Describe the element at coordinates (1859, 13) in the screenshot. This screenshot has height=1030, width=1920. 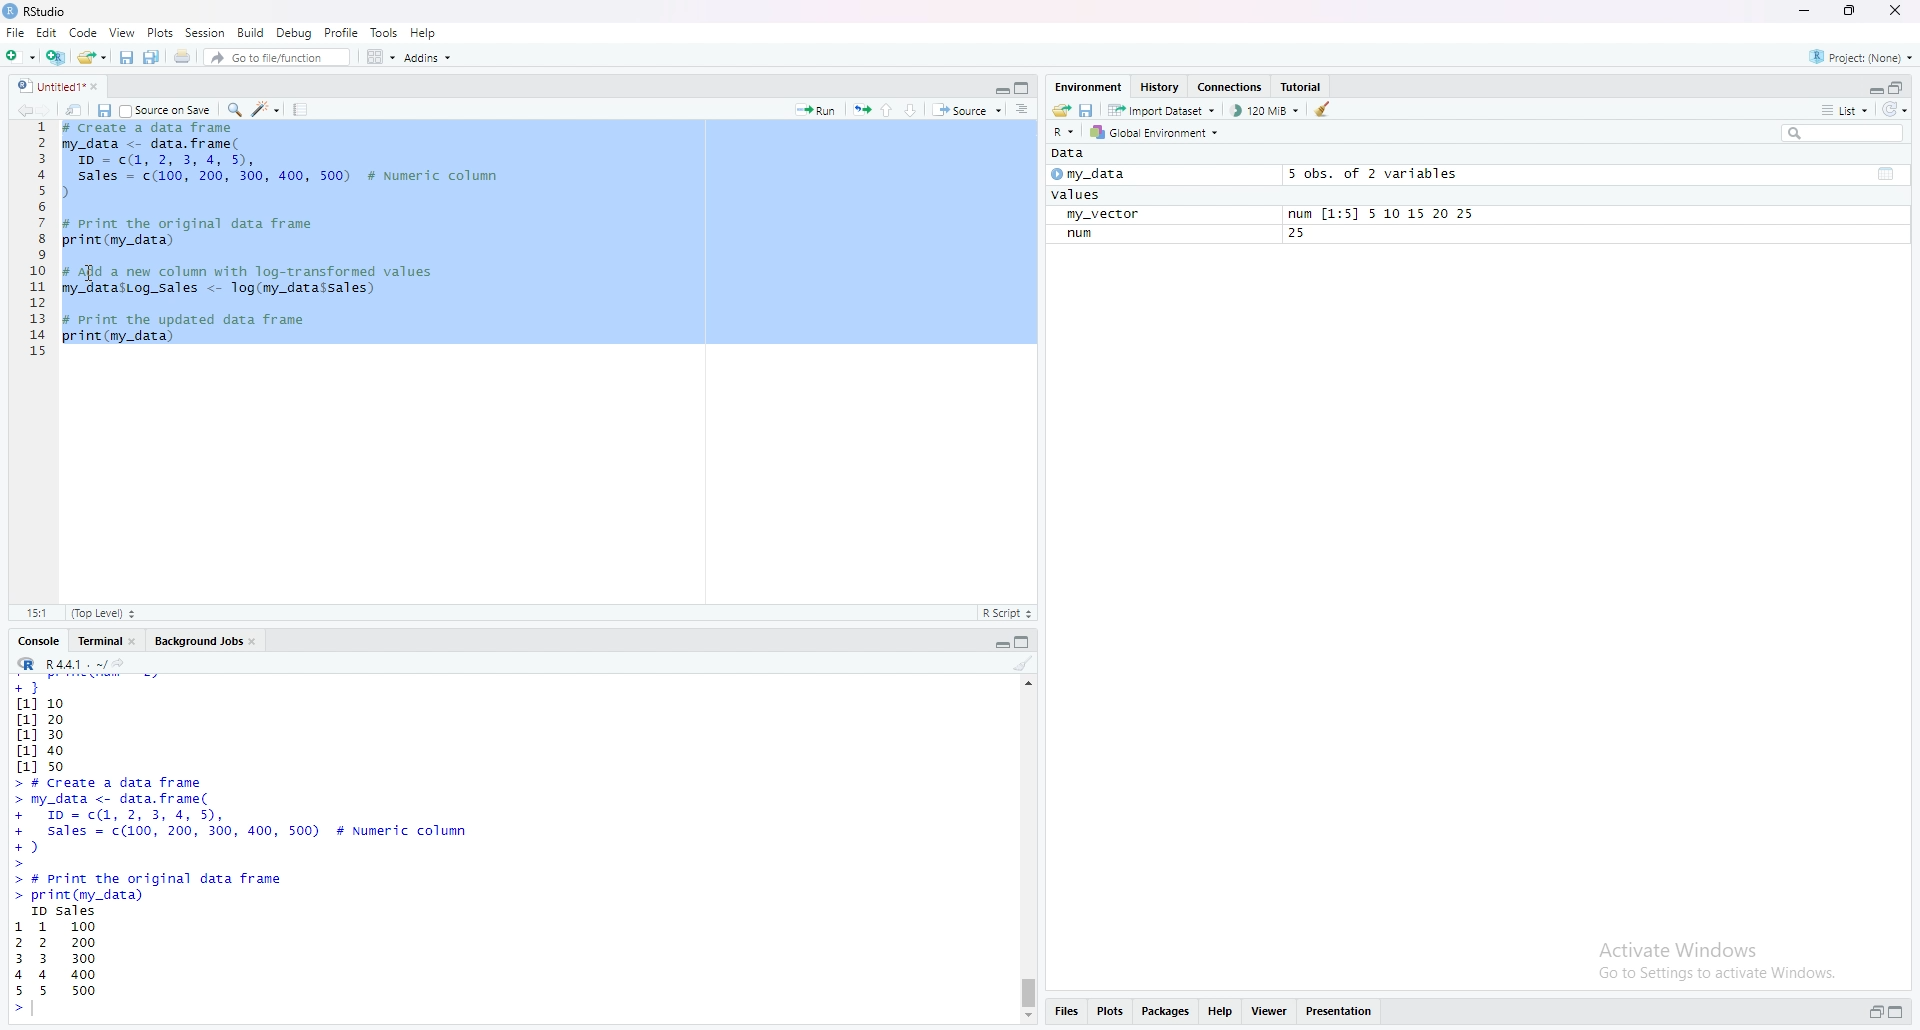
I see `maximize` at that location.